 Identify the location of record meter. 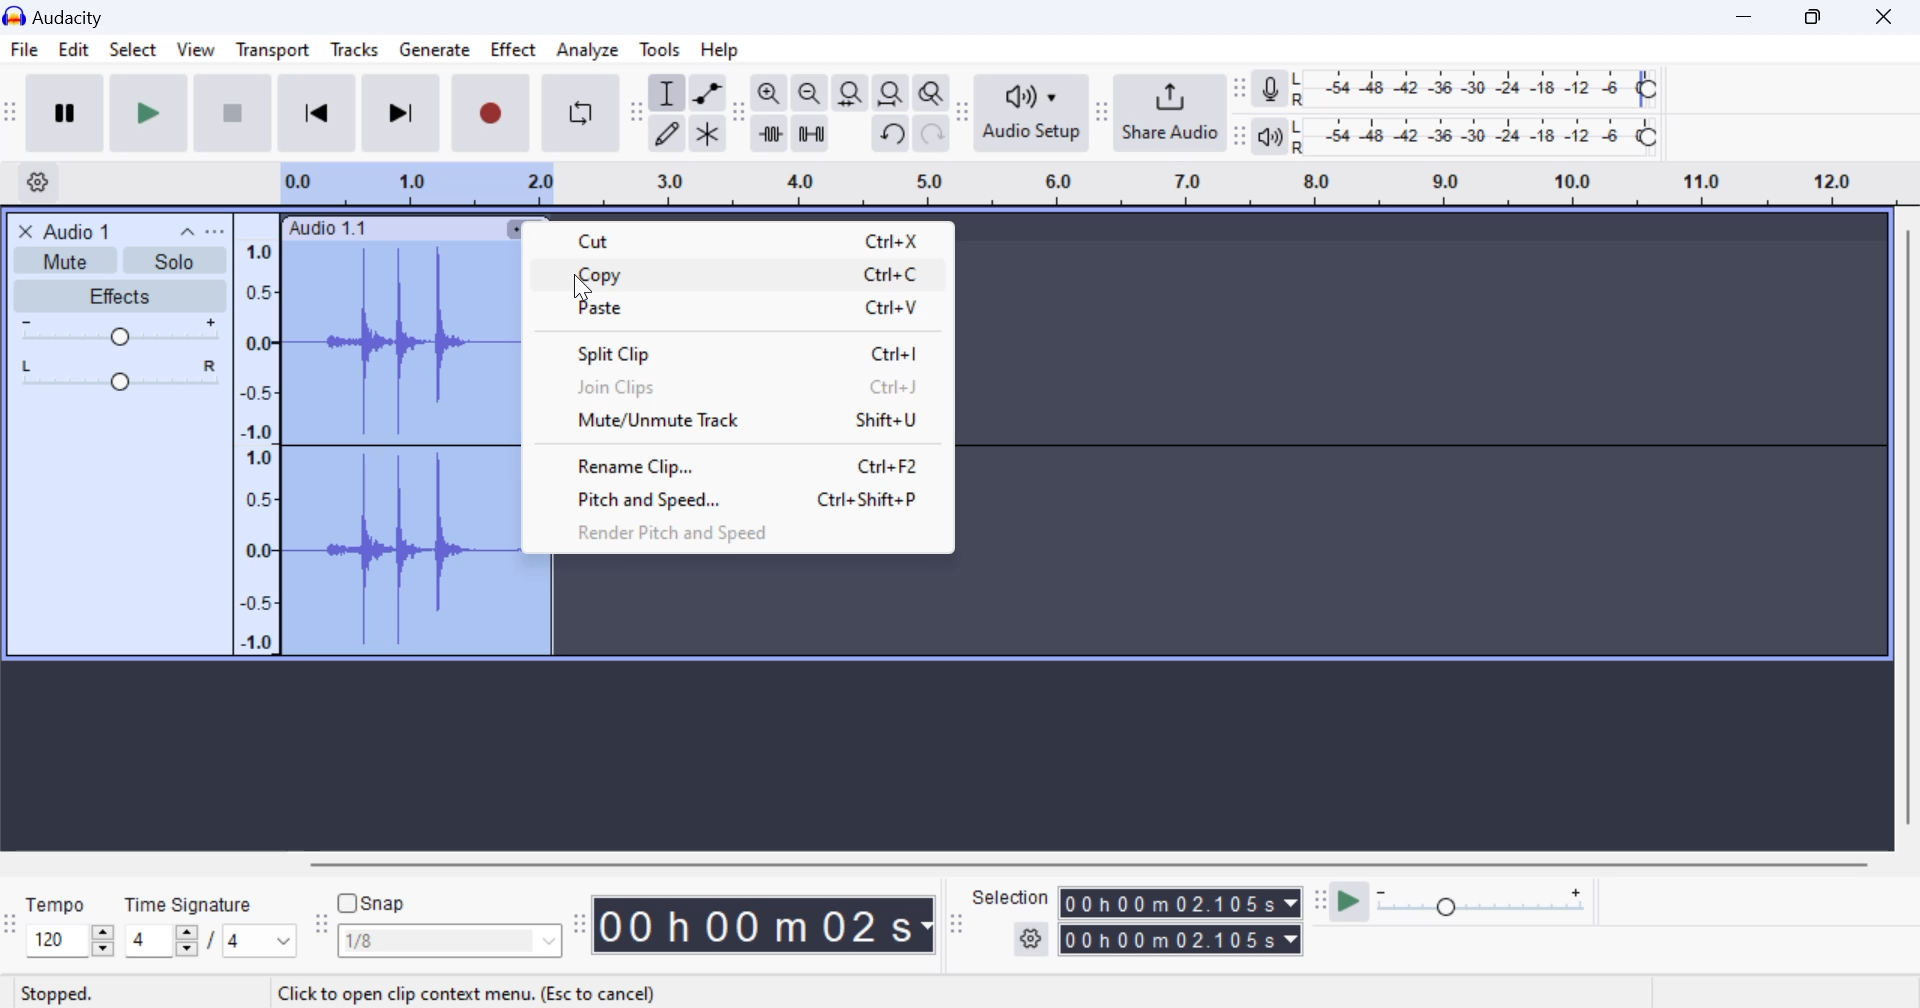
(1271, 91).